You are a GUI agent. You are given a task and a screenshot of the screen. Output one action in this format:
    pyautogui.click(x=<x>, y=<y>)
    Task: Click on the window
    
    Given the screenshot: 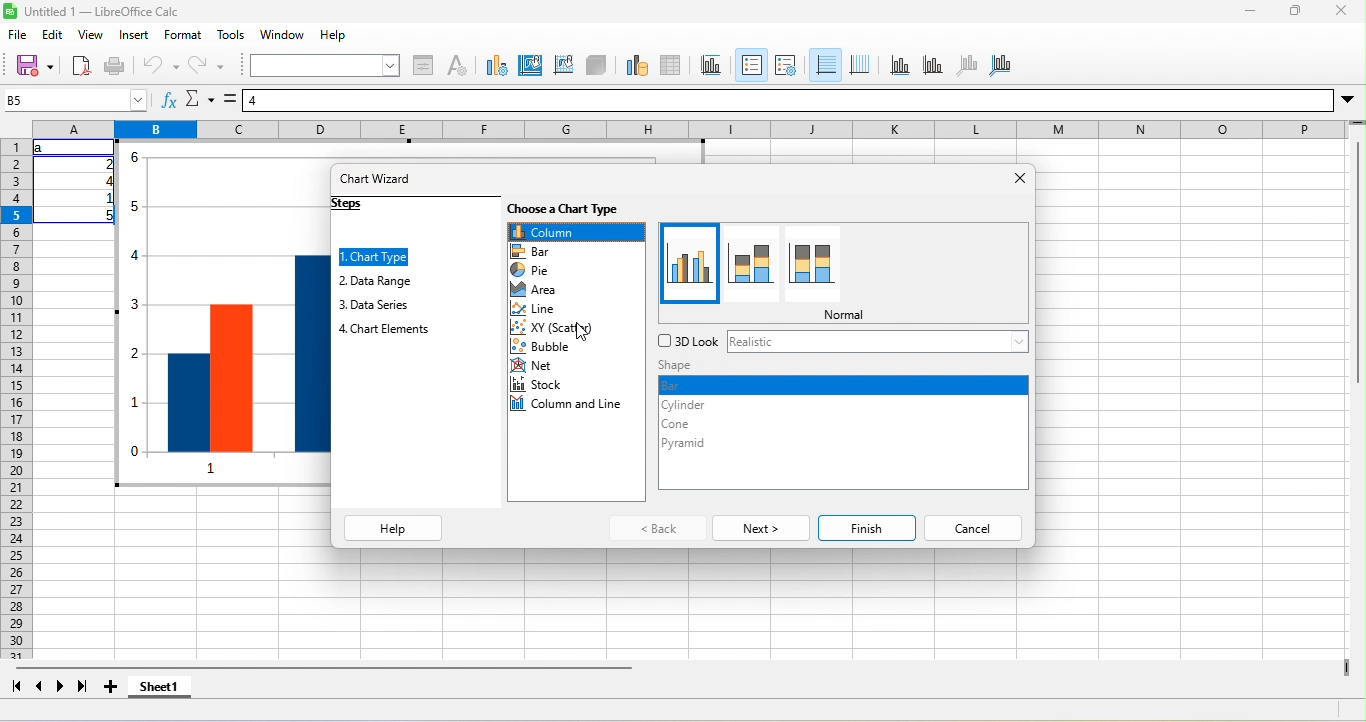 What is the action you would take?
    pyautogui.click(x=282, y=35)
    